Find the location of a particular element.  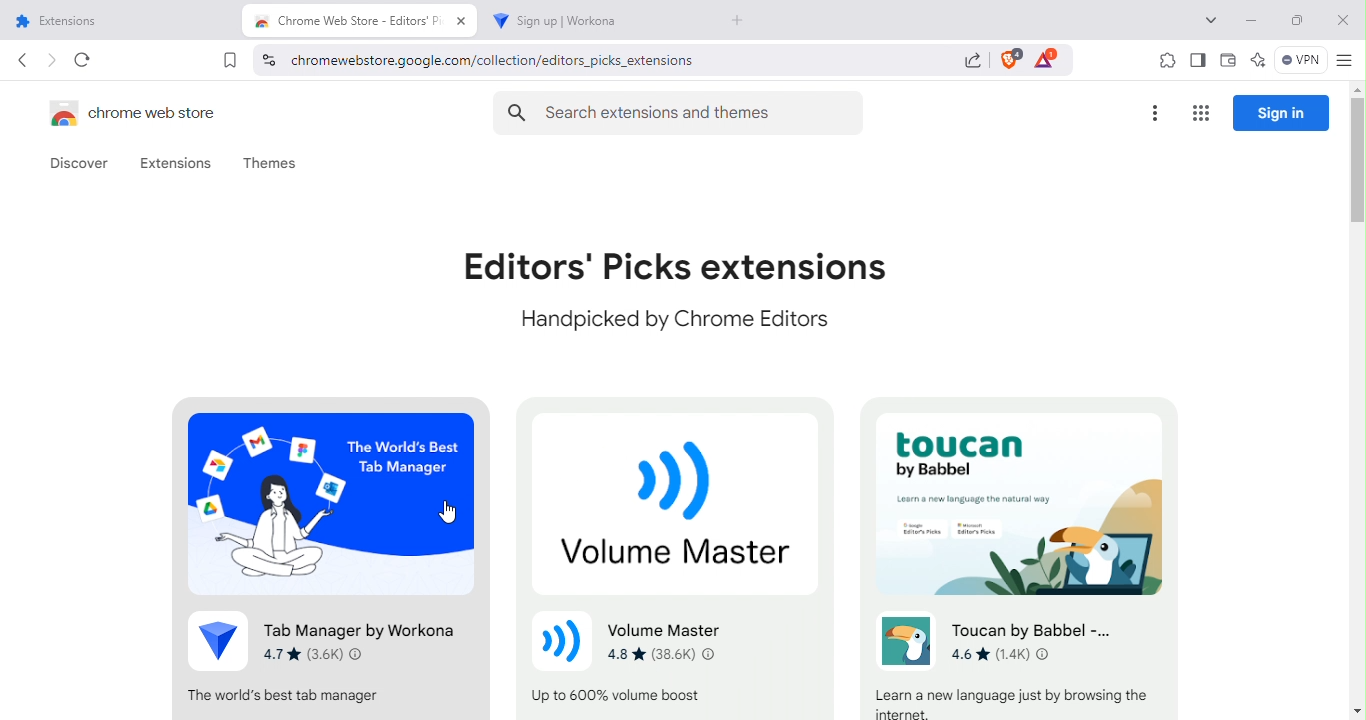

New tab is located at coordinates (742, 22).